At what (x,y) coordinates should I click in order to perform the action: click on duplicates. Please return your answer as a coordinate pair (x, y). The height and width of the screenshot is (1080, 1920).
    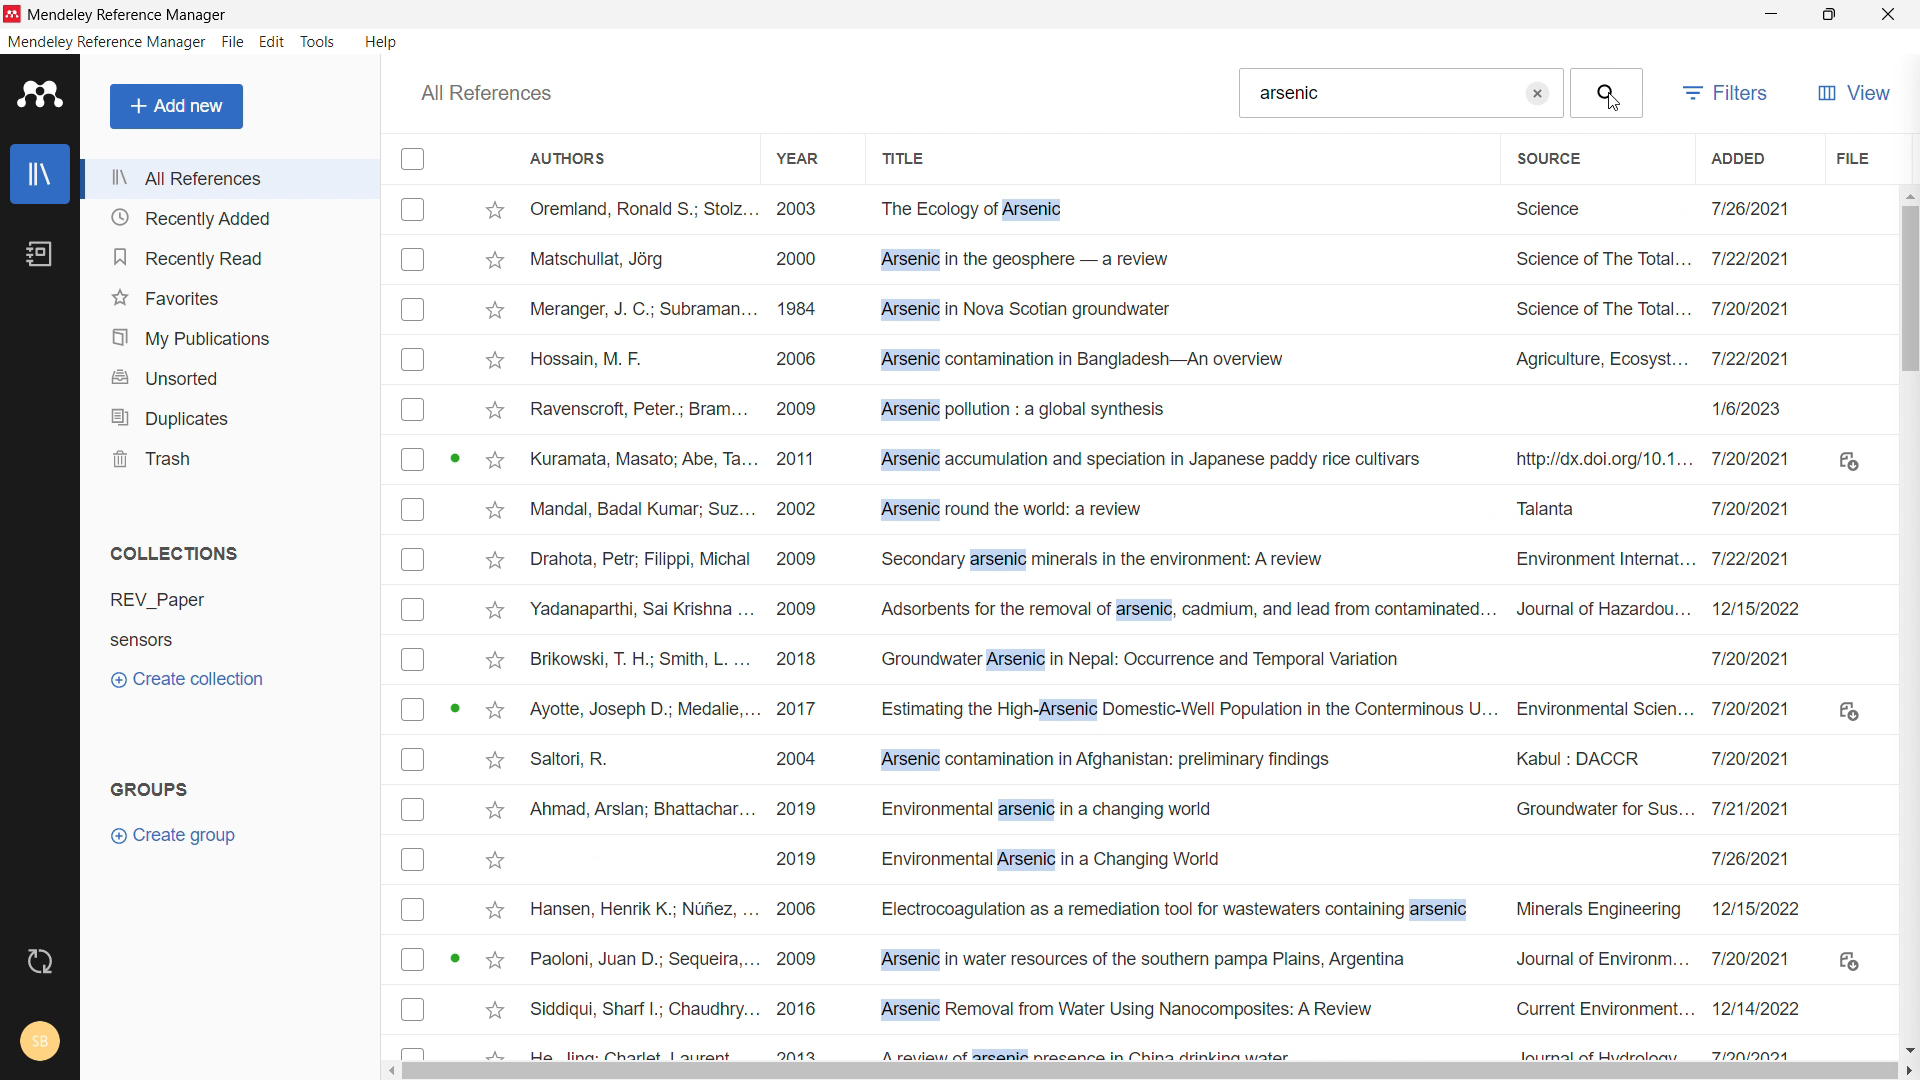
    Looking at the image, I should click on (230, 417).